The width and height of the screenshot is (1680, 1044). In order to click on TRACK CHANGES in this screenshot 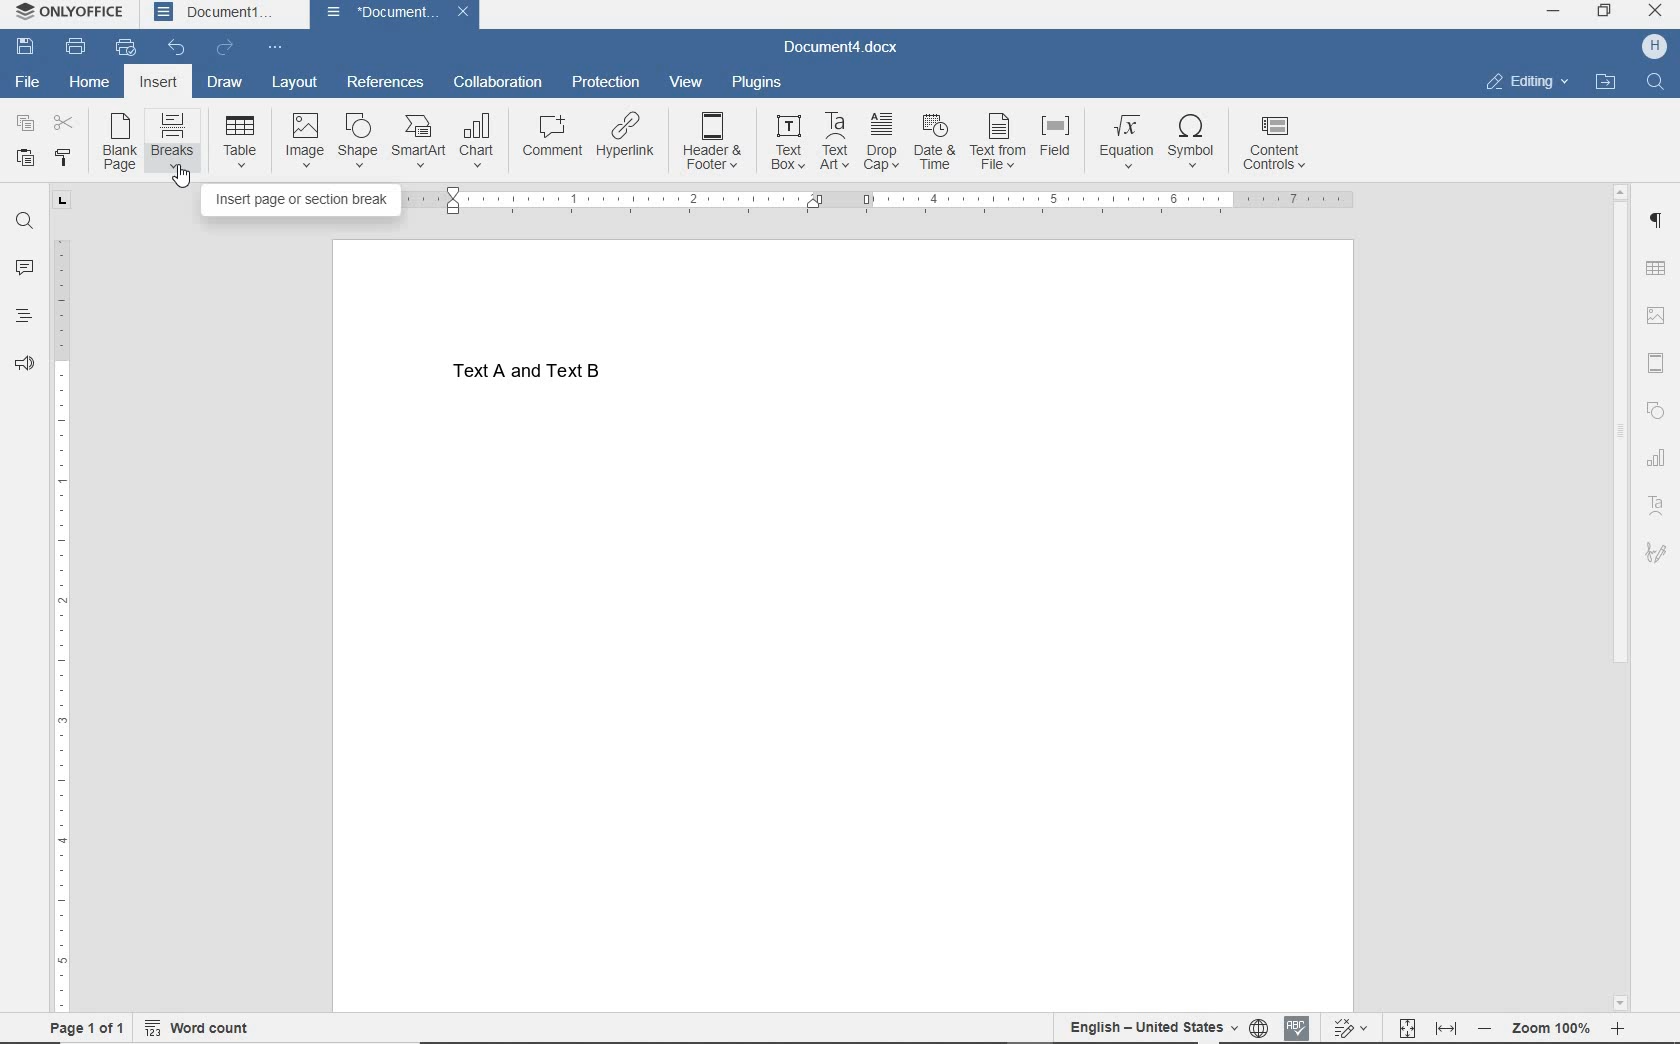, I will do `click(1349, 1027)`.